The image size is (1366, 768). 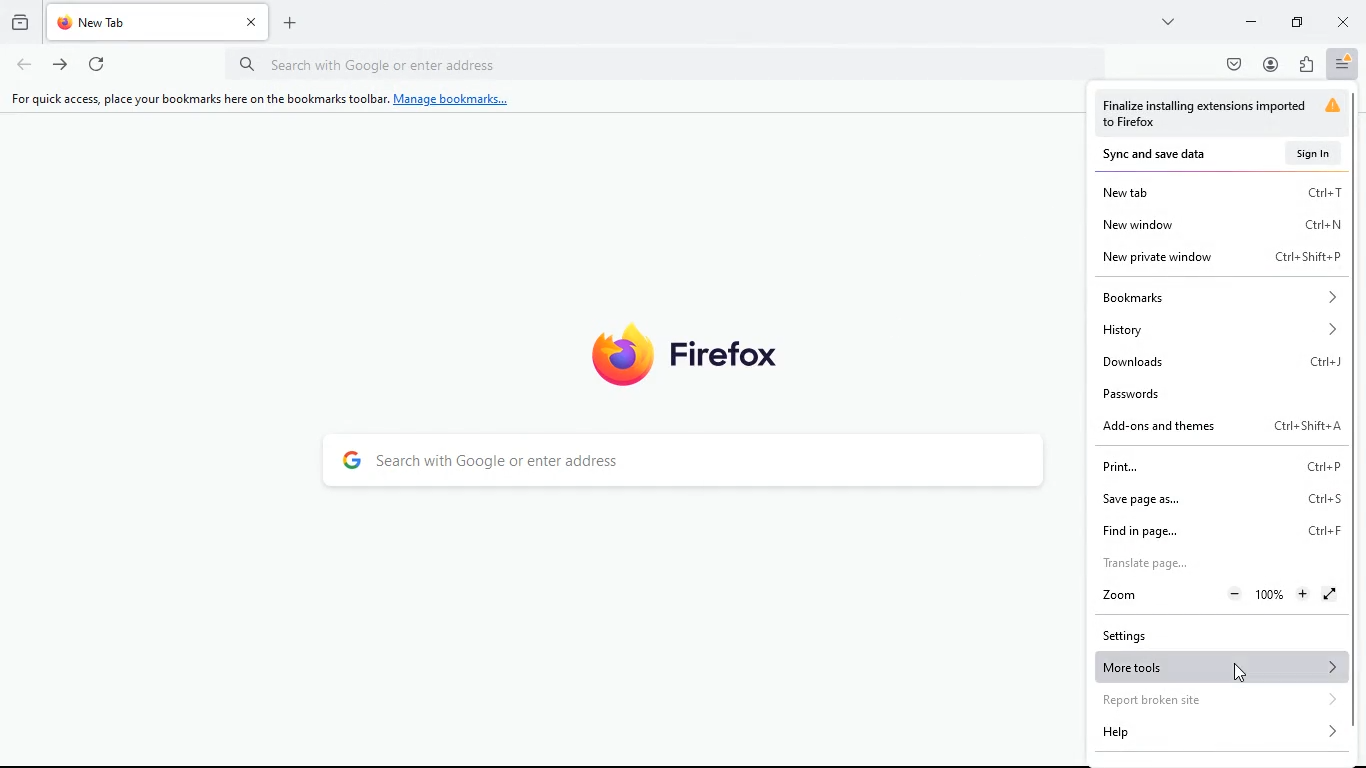 I want to click on report broken site, so click(x=1222, y=700).